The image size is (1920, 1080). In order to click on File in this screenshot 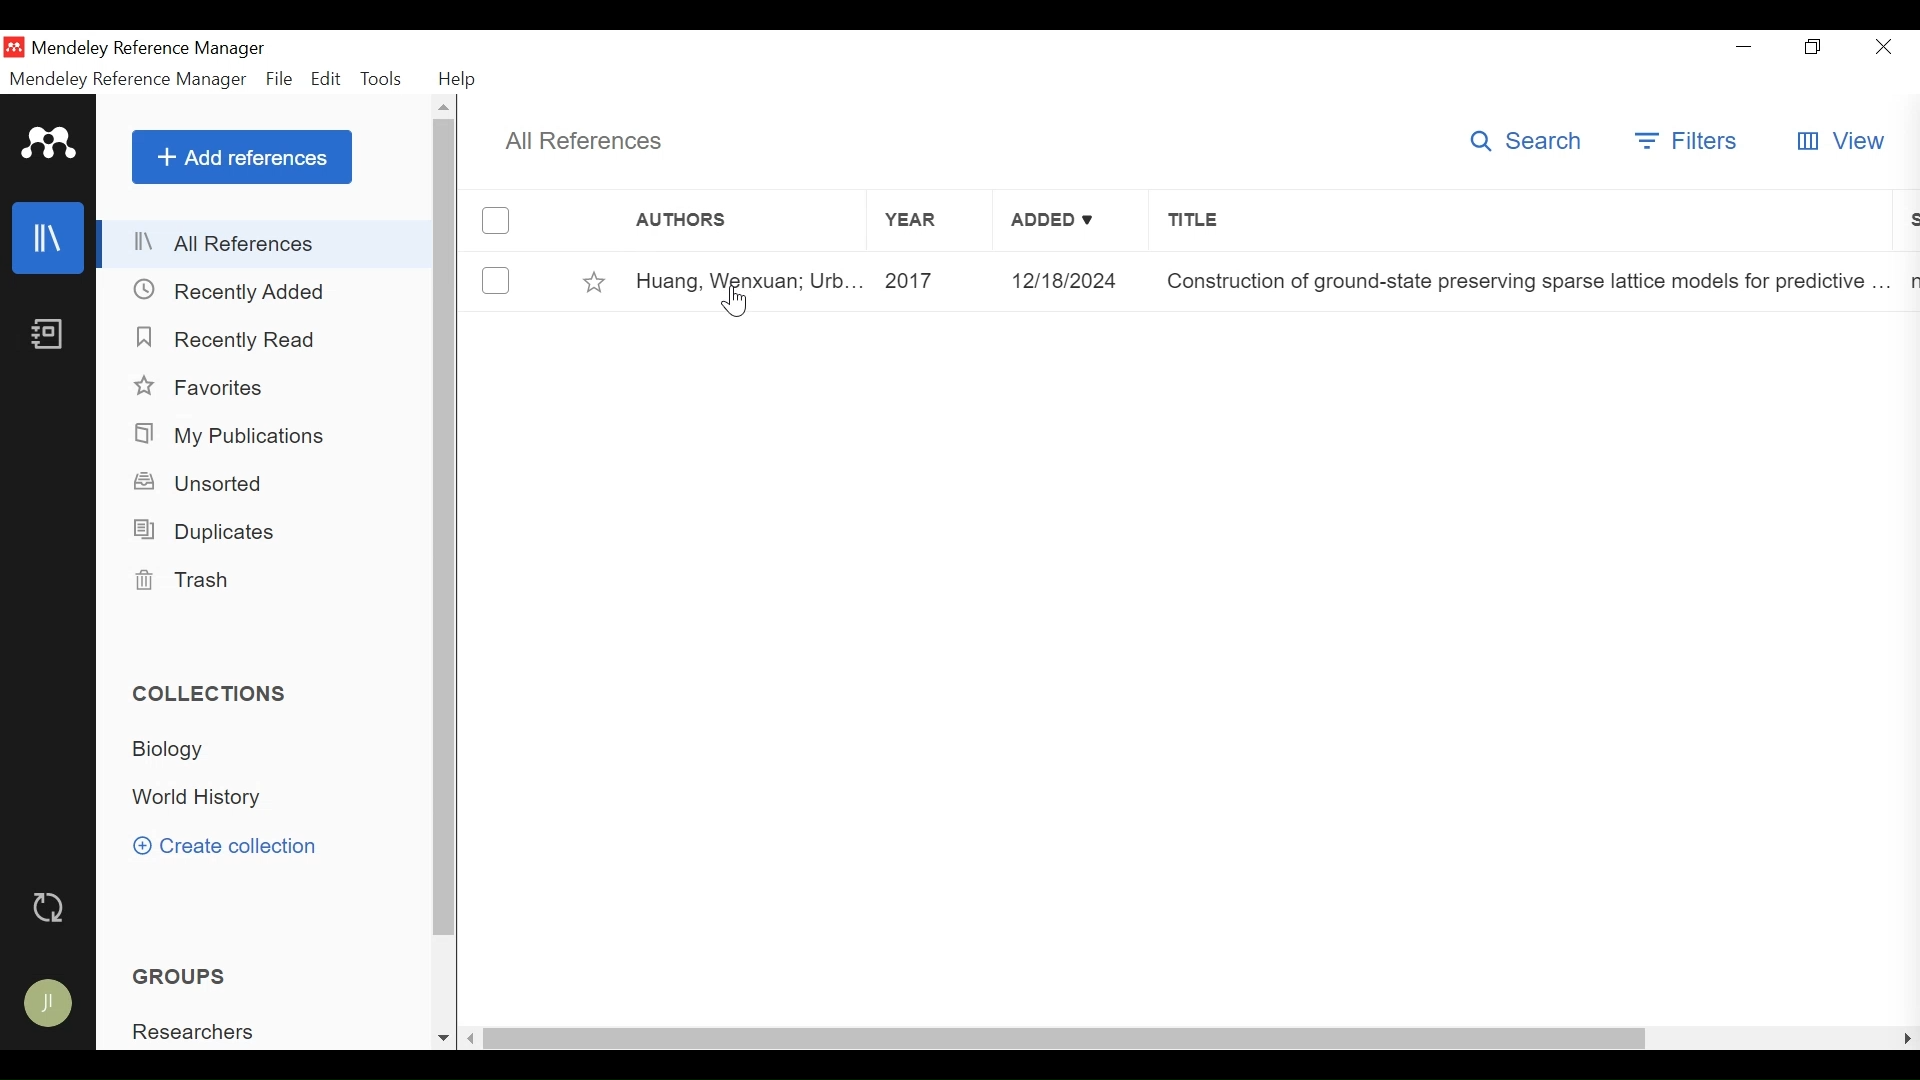, I will do `click(280, 79)`.